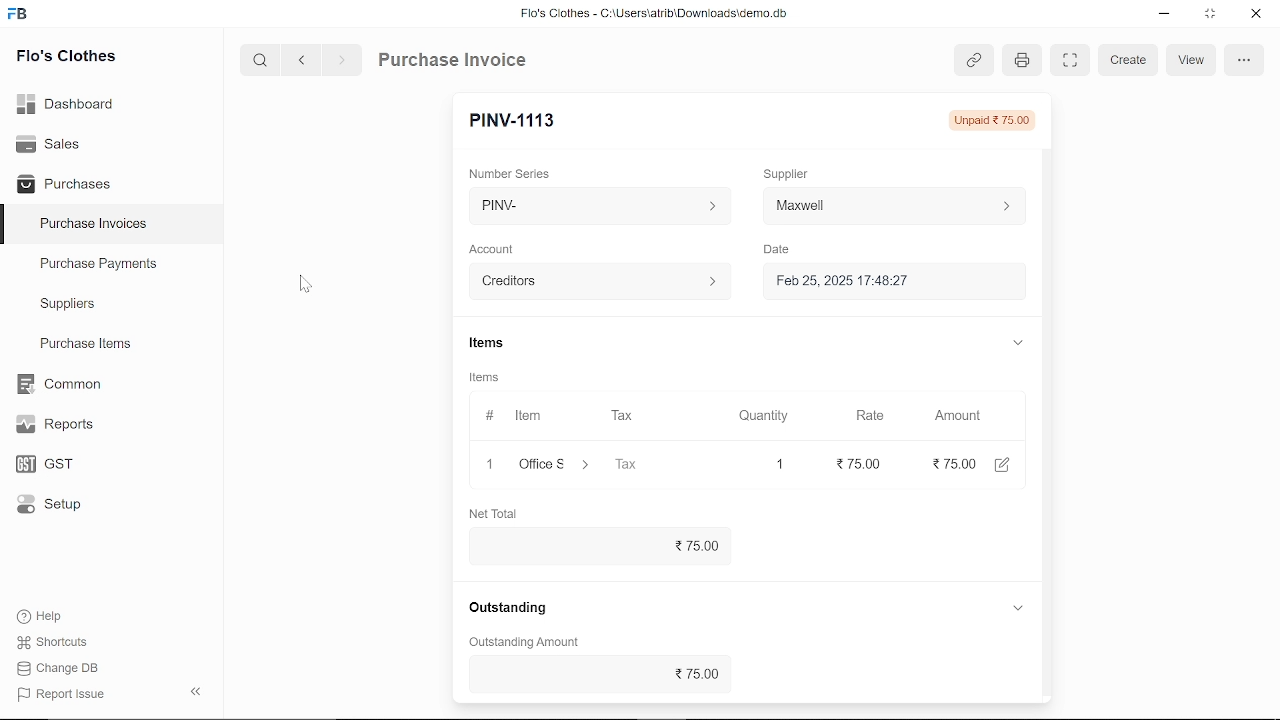 Image resolution: width=1280 pixels, height=720 pixels. Describe the element at coordinates (779, 463) in the screenshot. I see `1` at that location.